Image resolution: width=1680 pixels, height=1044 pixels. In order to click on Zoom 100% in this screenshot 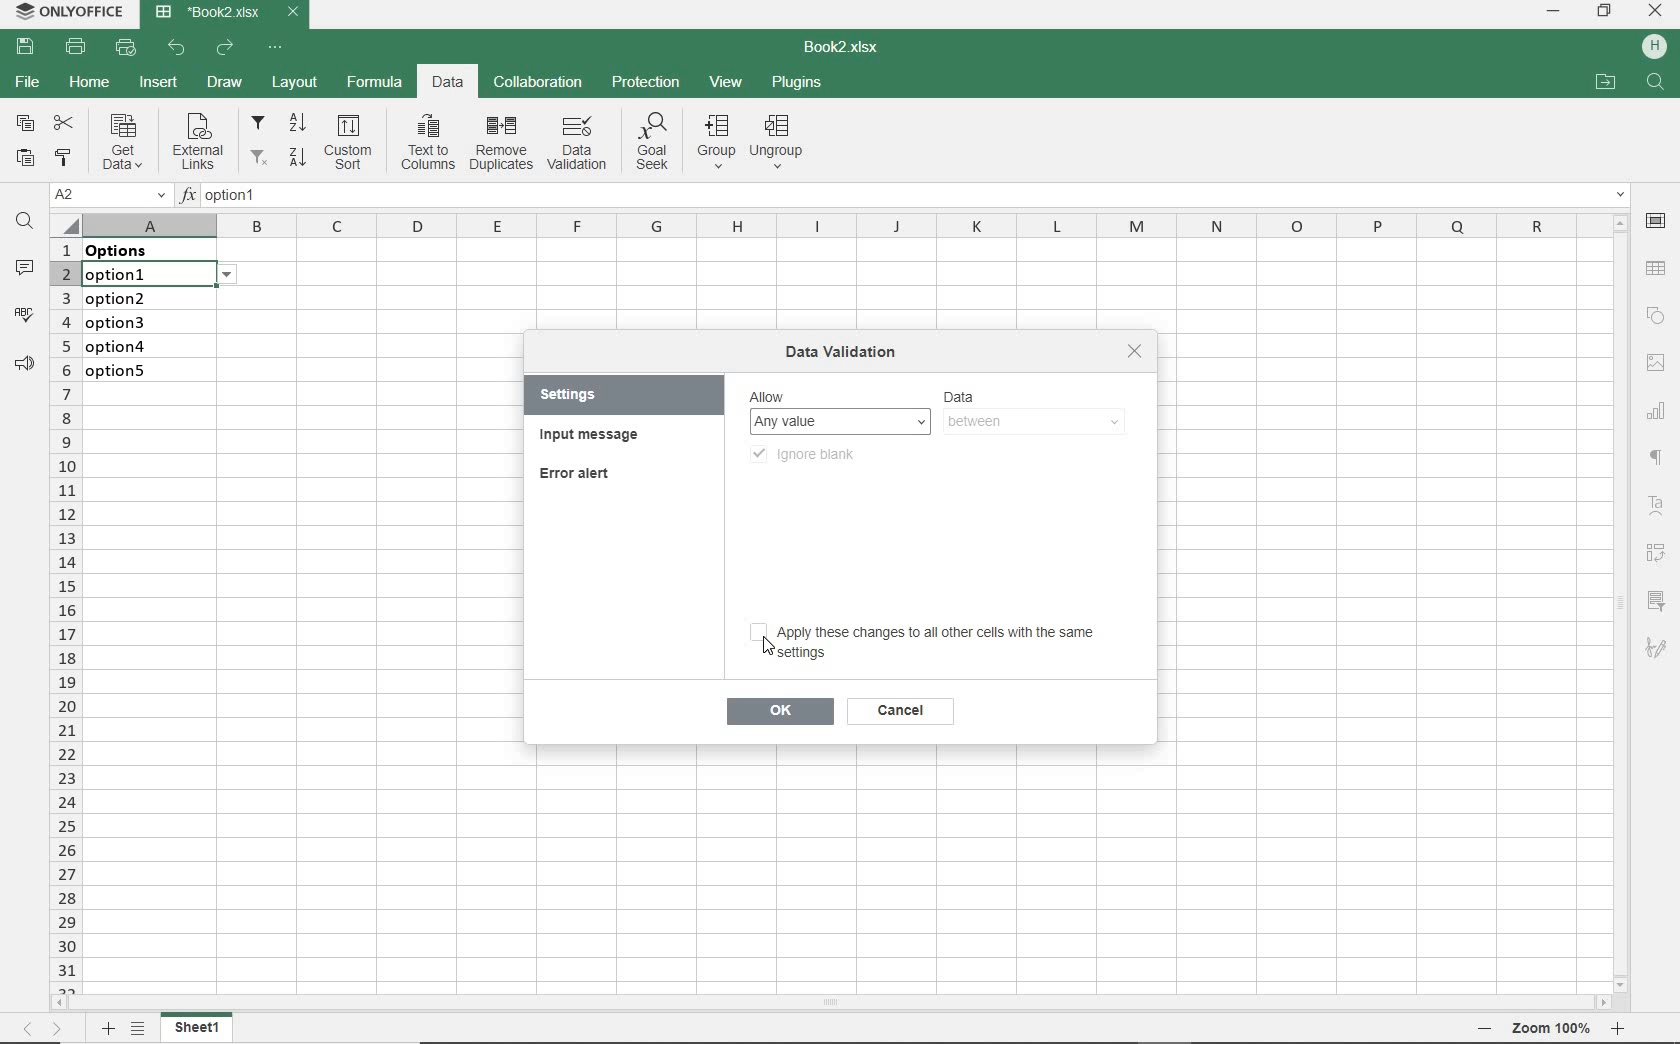, I will do `click(1554, 1028)`.